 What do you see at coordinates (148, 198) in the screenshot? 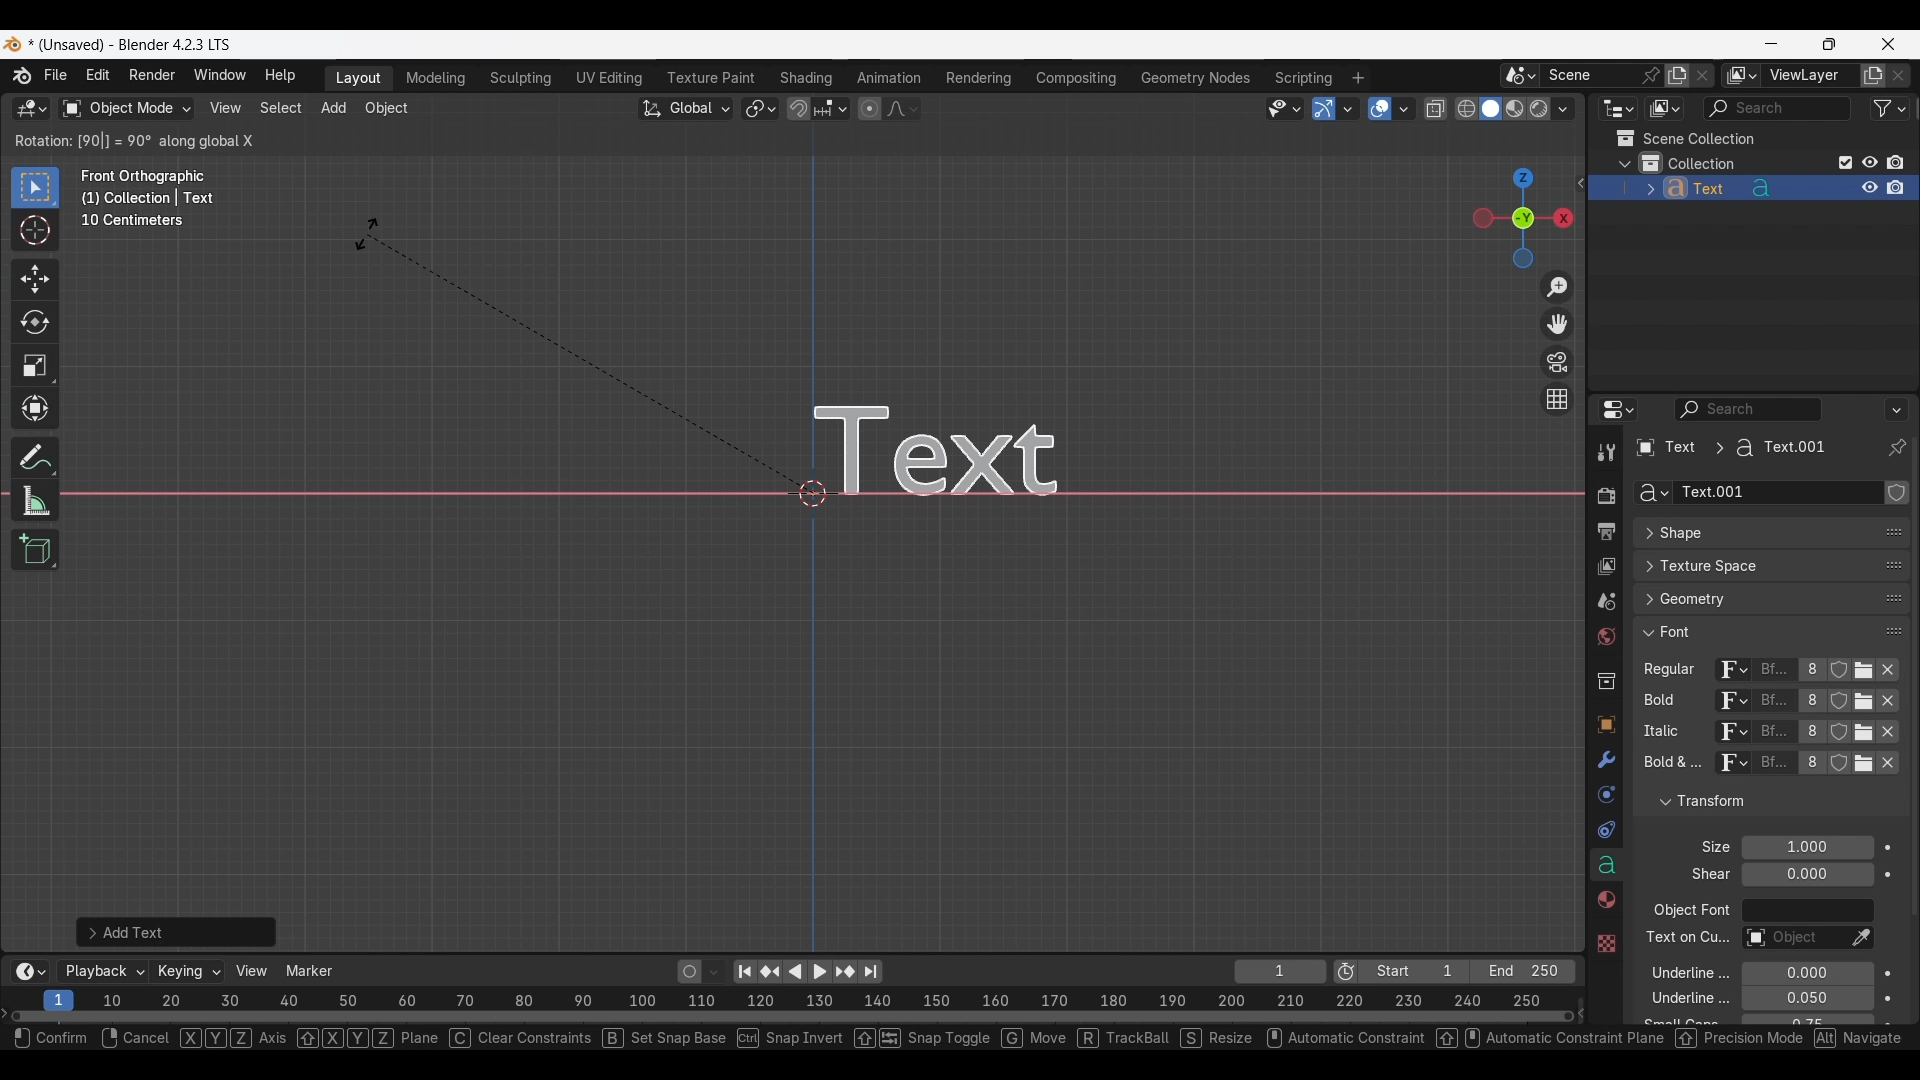
I see `Frame description changed` at bounding box center [148, 198].